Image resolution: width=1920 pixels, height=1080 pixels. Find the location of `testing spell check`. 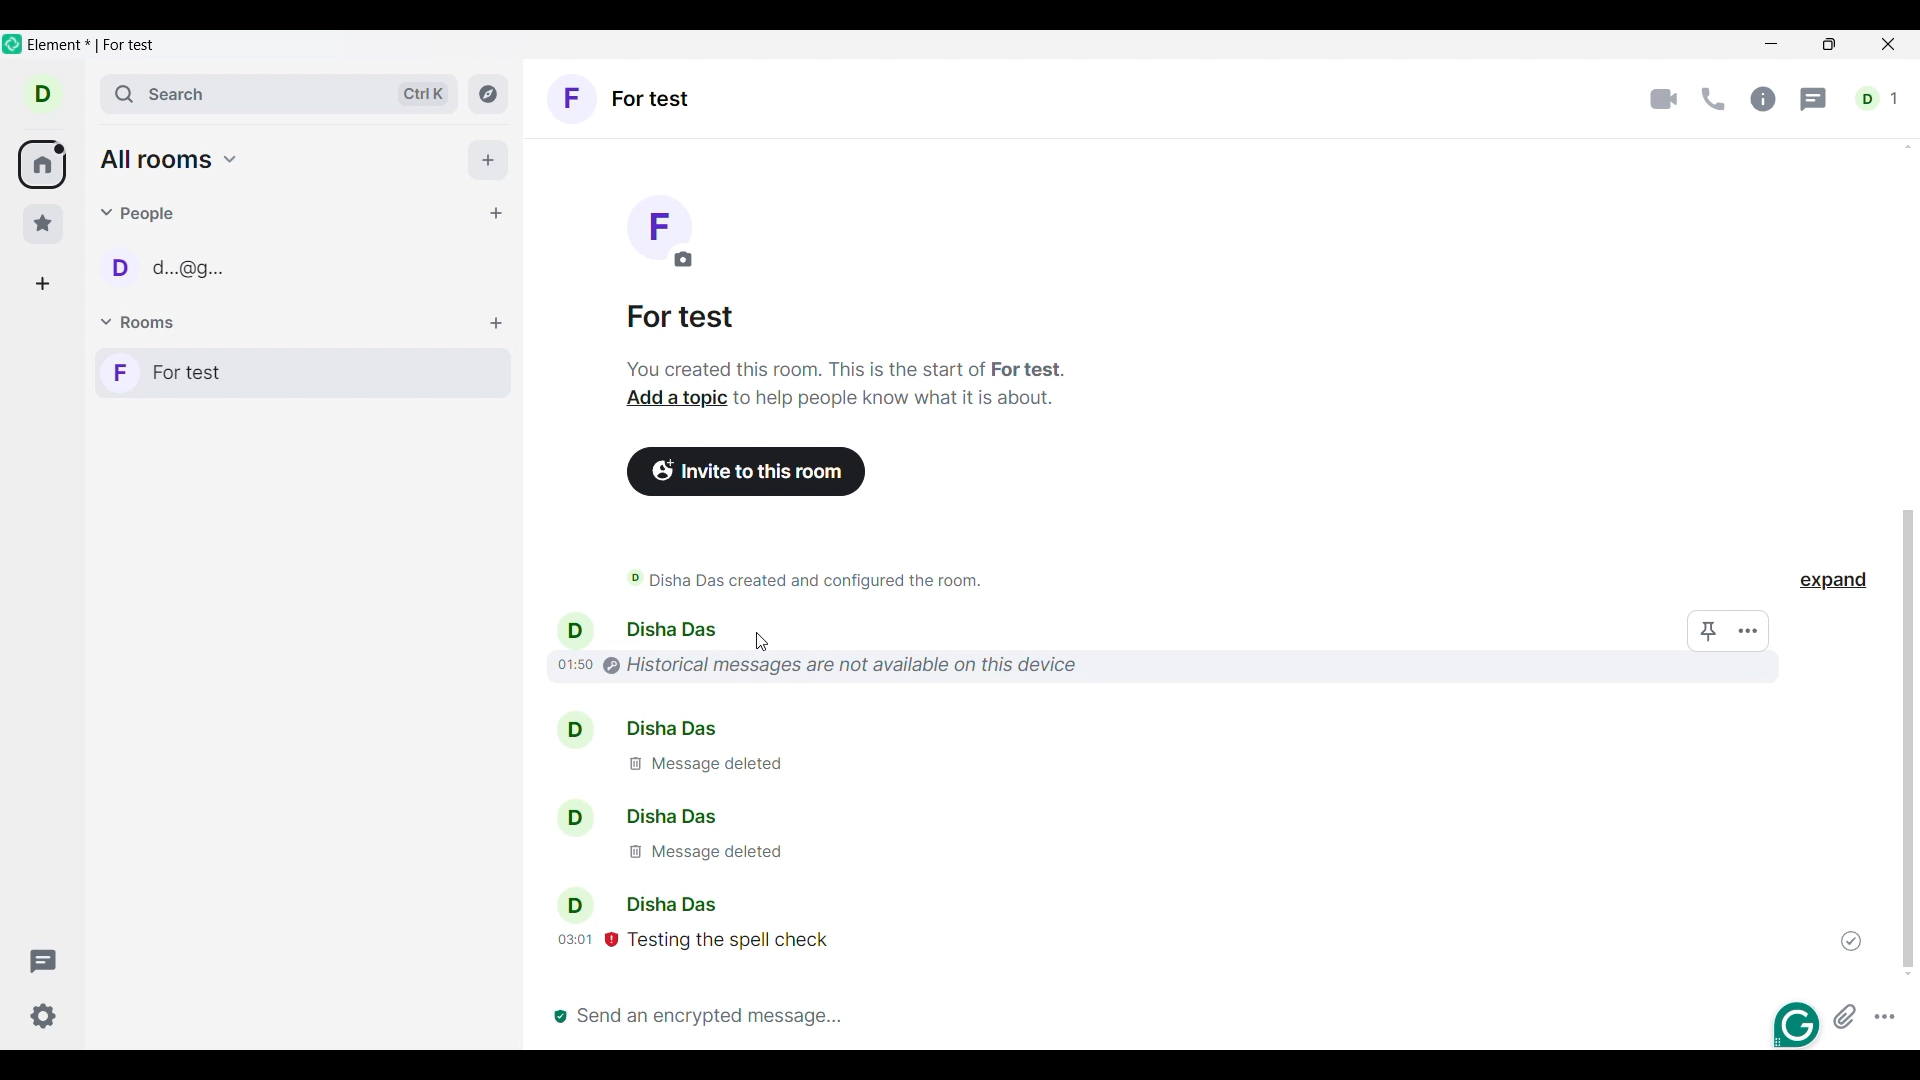

testing spell check is located at coordinates (710, 939).